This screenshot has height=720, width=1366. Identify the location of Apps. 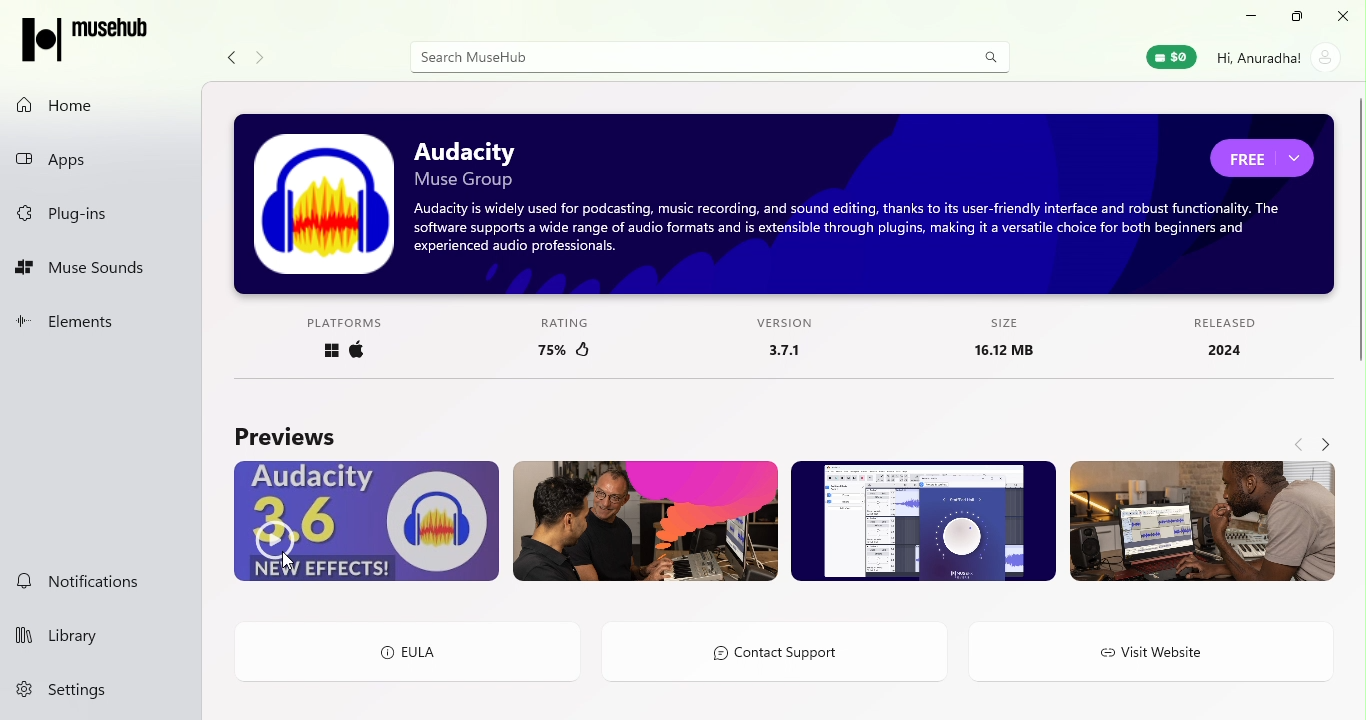
(105, 160).